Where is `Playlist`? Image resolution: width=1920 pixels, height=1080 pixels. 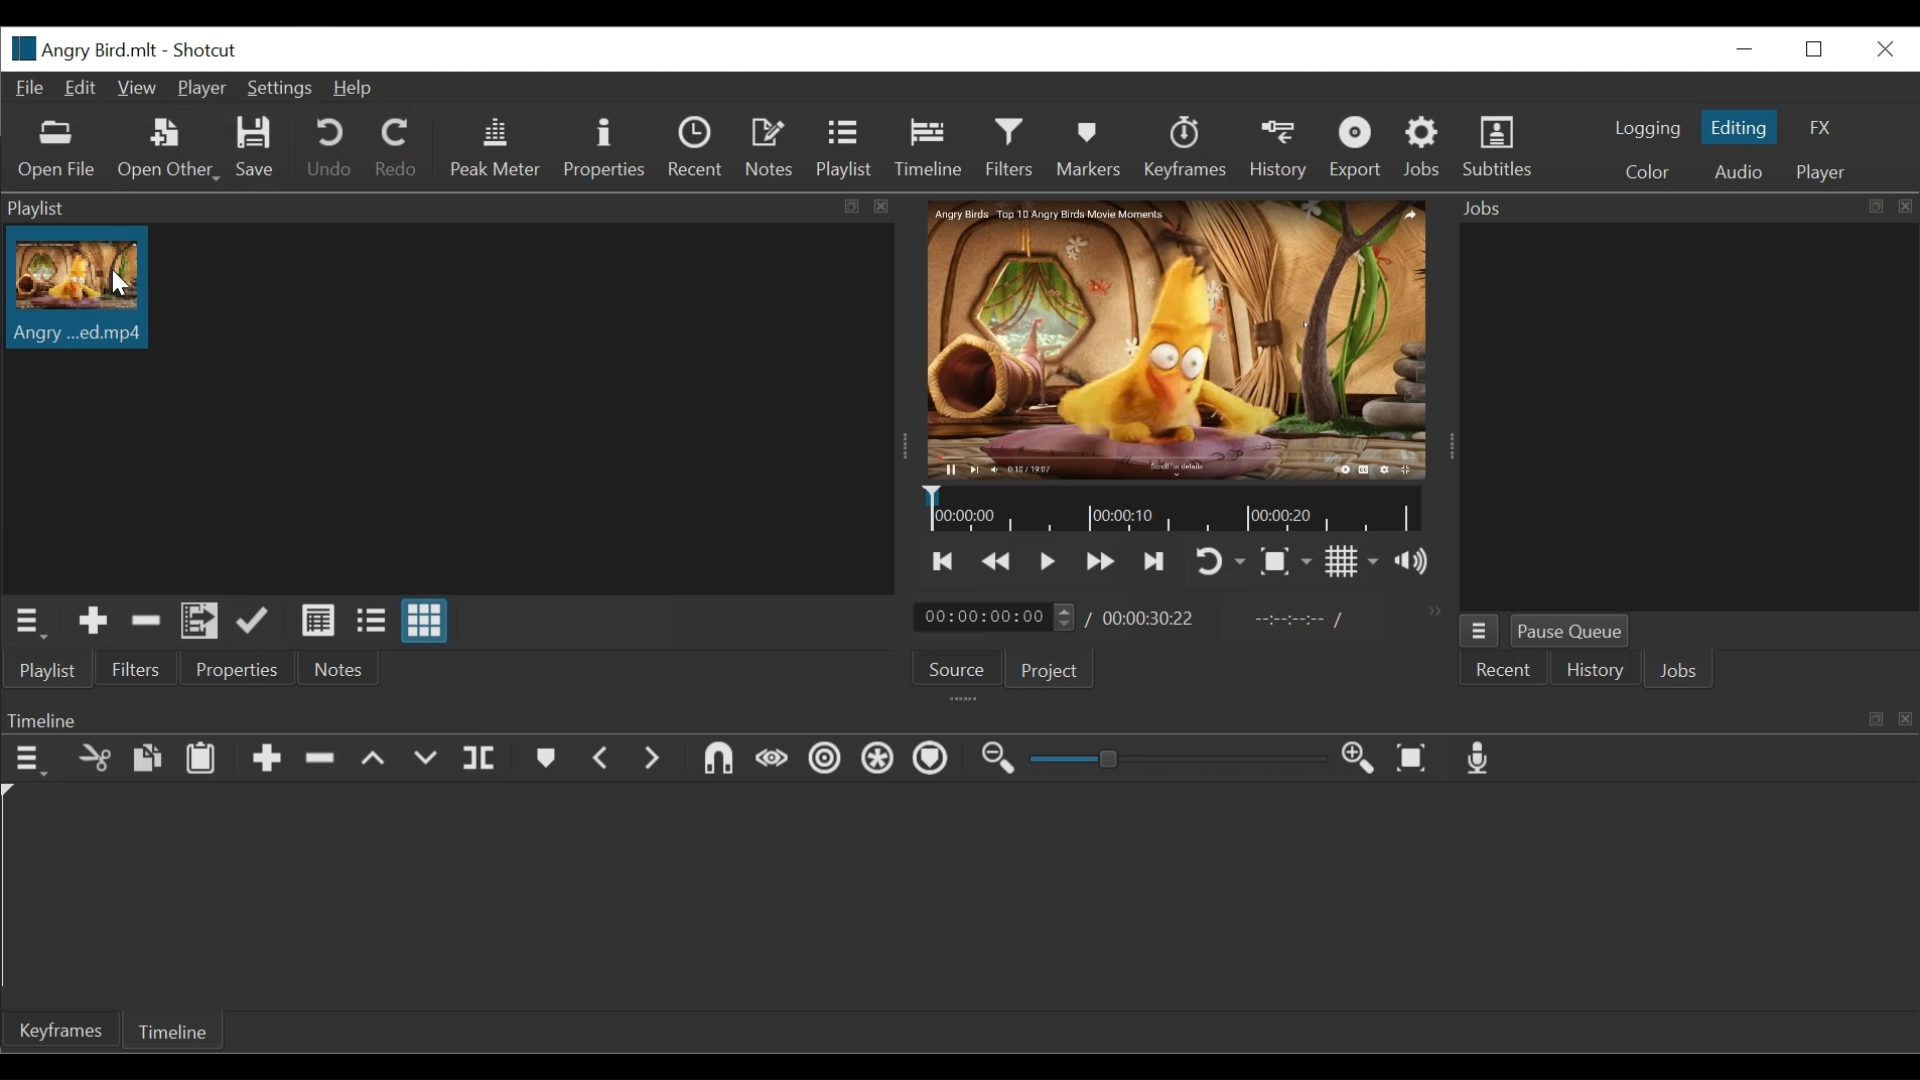 Playlist is located at coordinates (844, 150).